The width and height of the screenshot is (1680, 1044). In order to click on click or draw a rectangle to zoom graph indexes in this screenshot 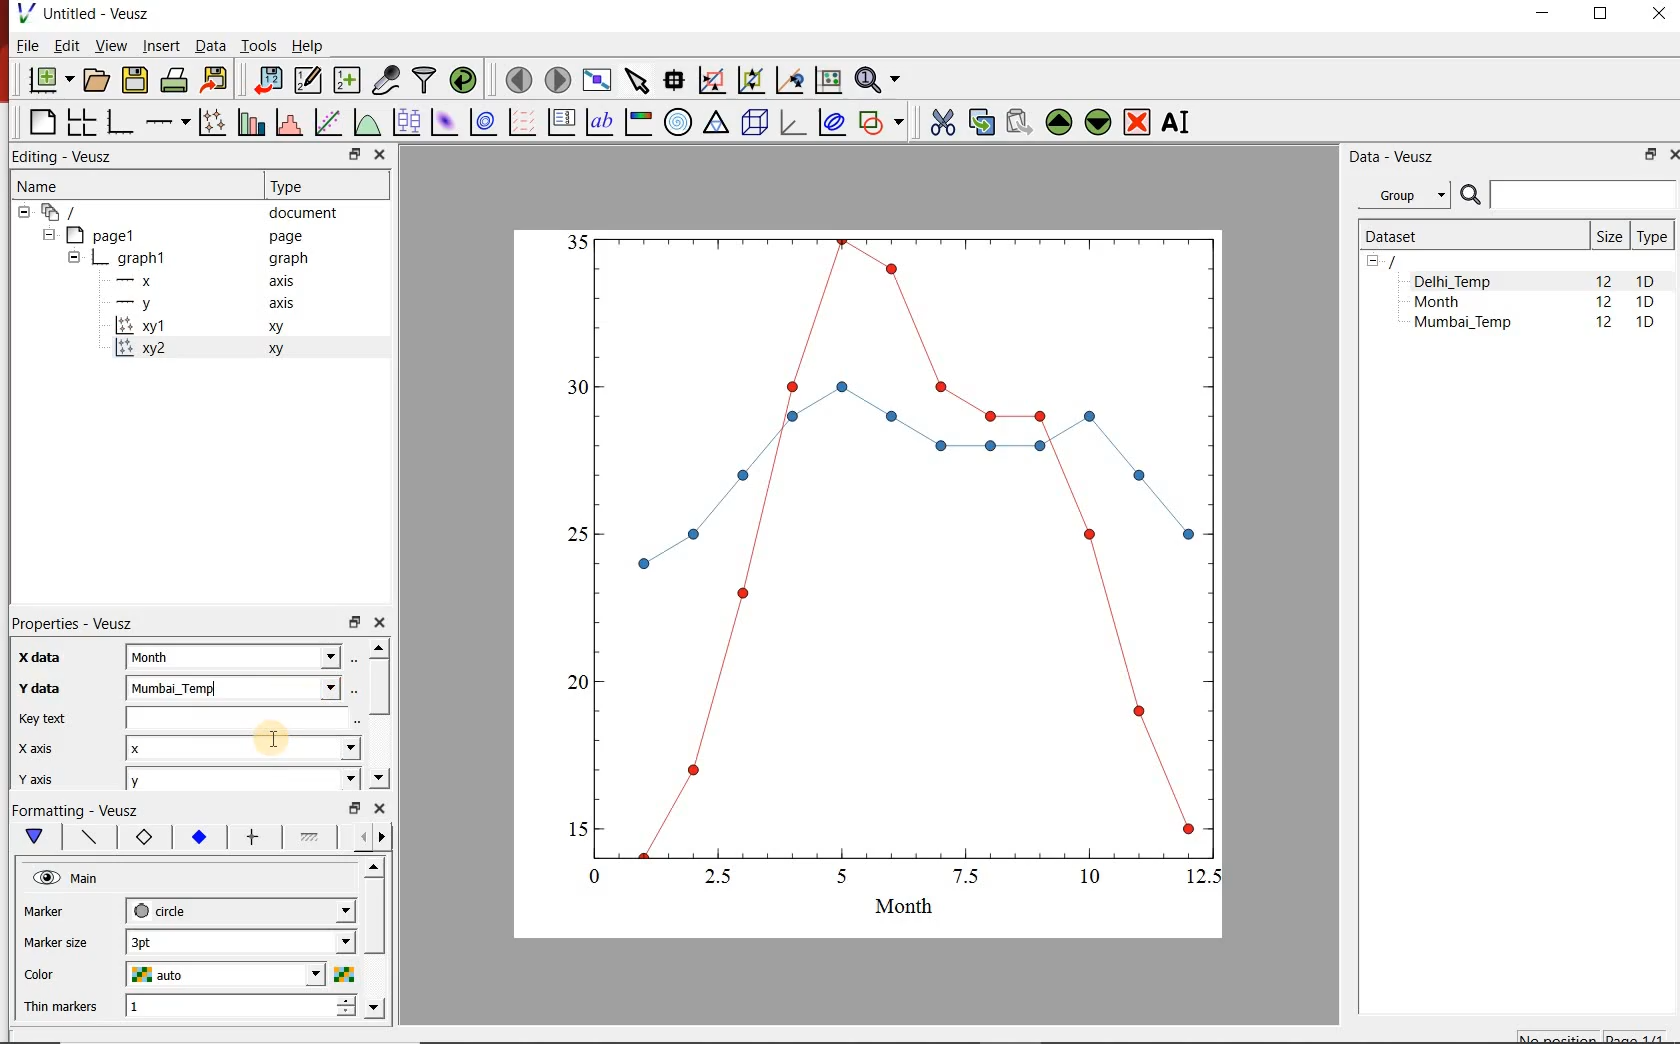, I will do `click(712, 81)`.